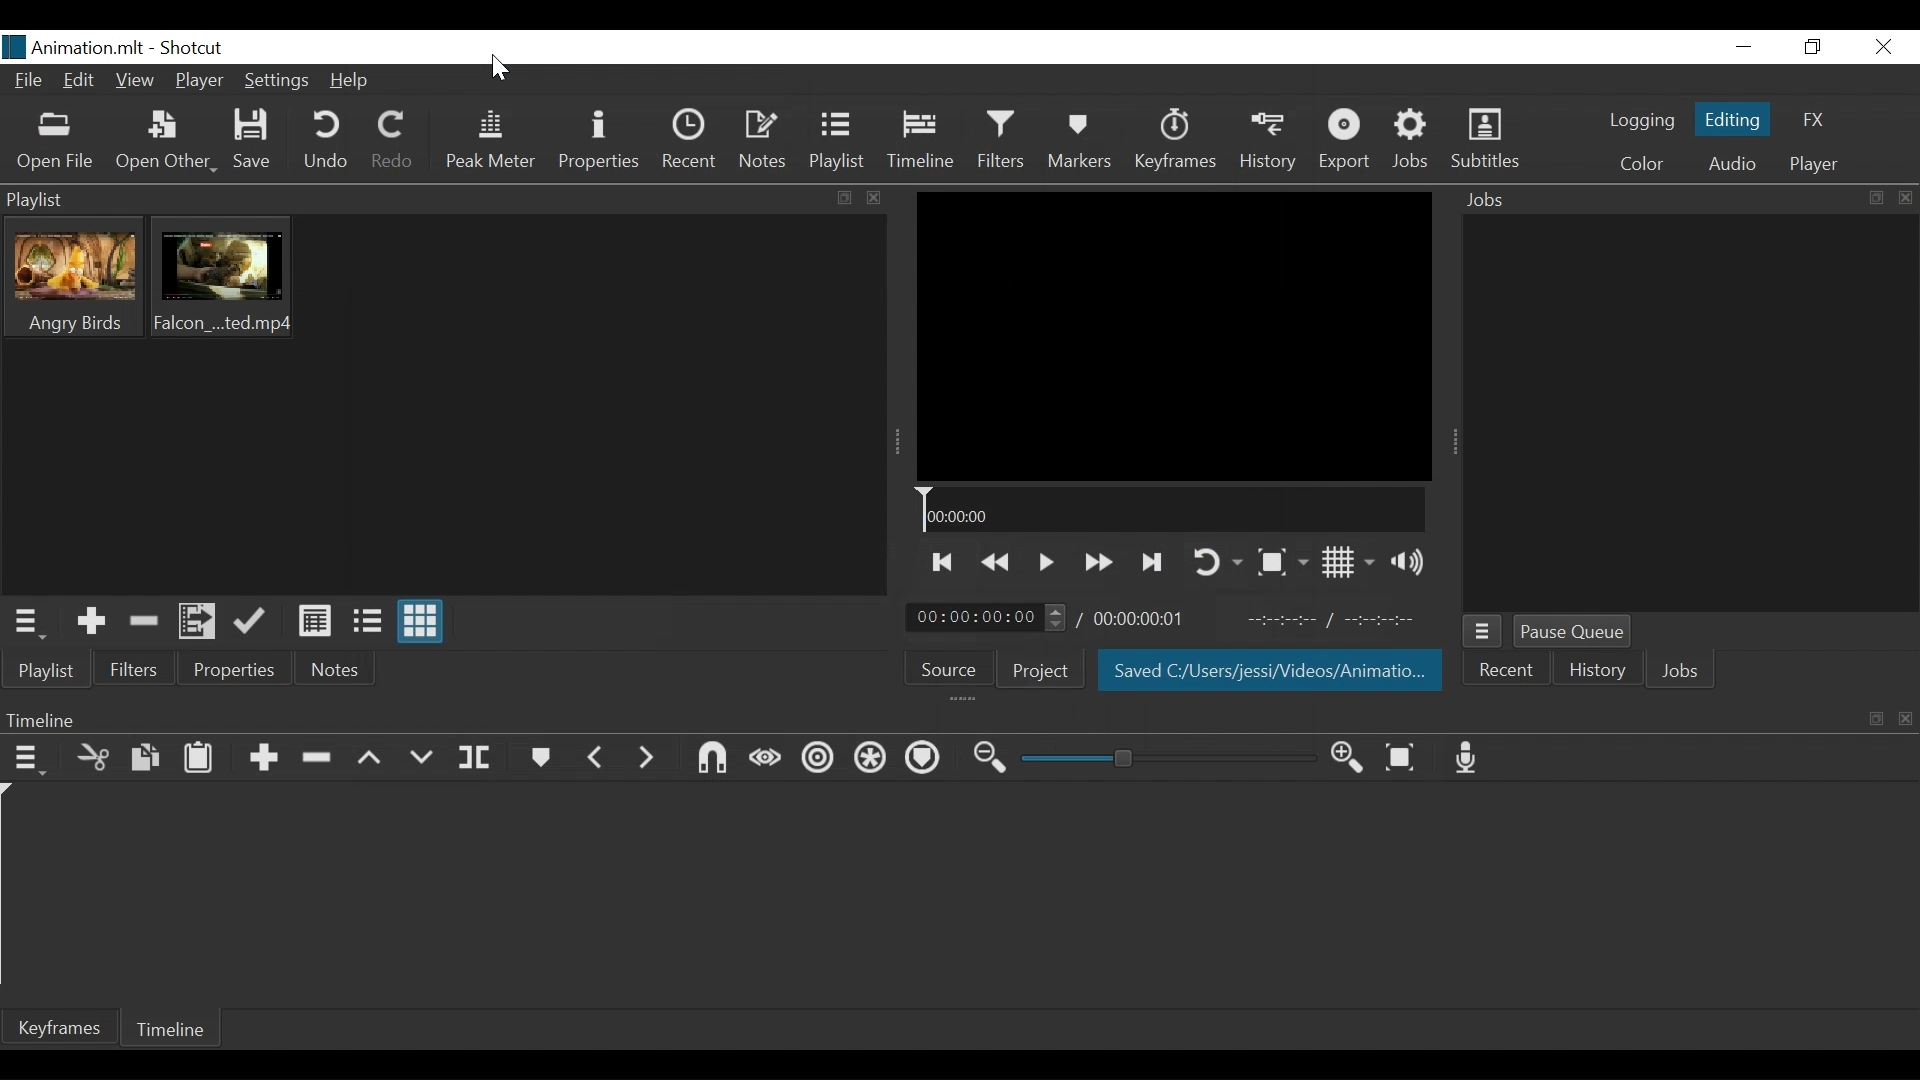  I want to click on logging, so click(1636, 122).